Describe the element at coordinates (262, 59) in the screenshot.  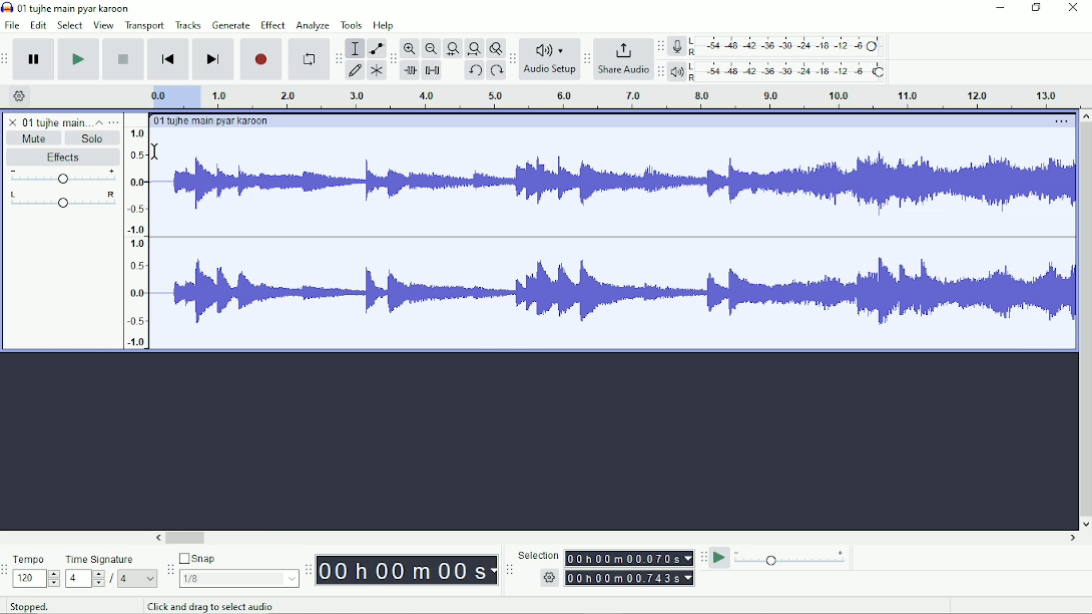
I see `Record` at that location.